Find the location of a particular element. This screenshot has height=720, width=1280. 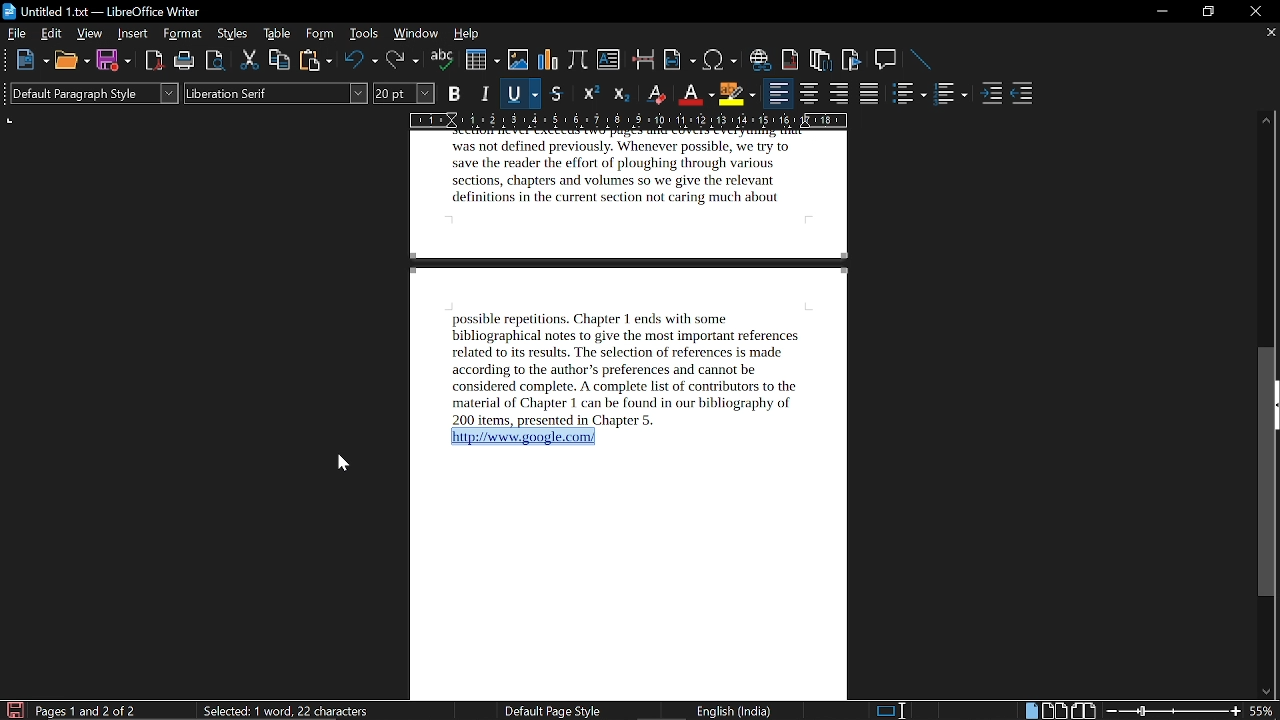

redo is located at coordinates (402, 62).